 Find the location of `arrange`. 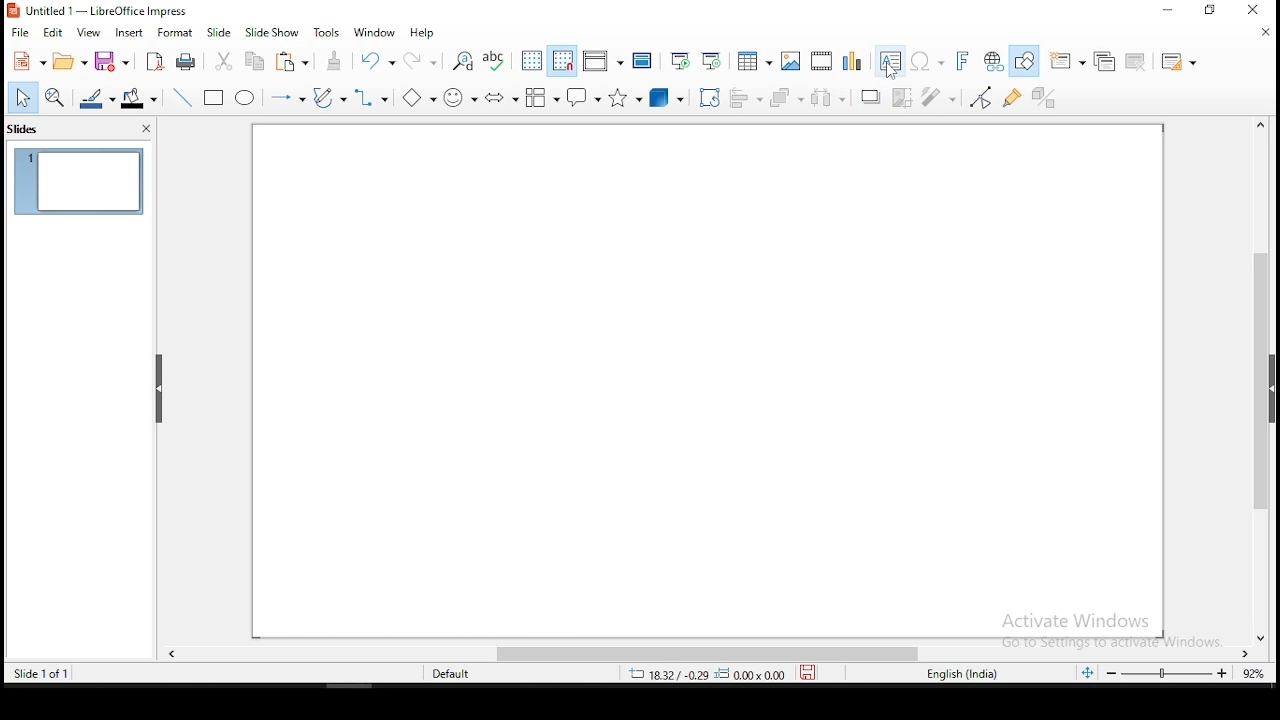

arrange is located at coordinates (785, 97).